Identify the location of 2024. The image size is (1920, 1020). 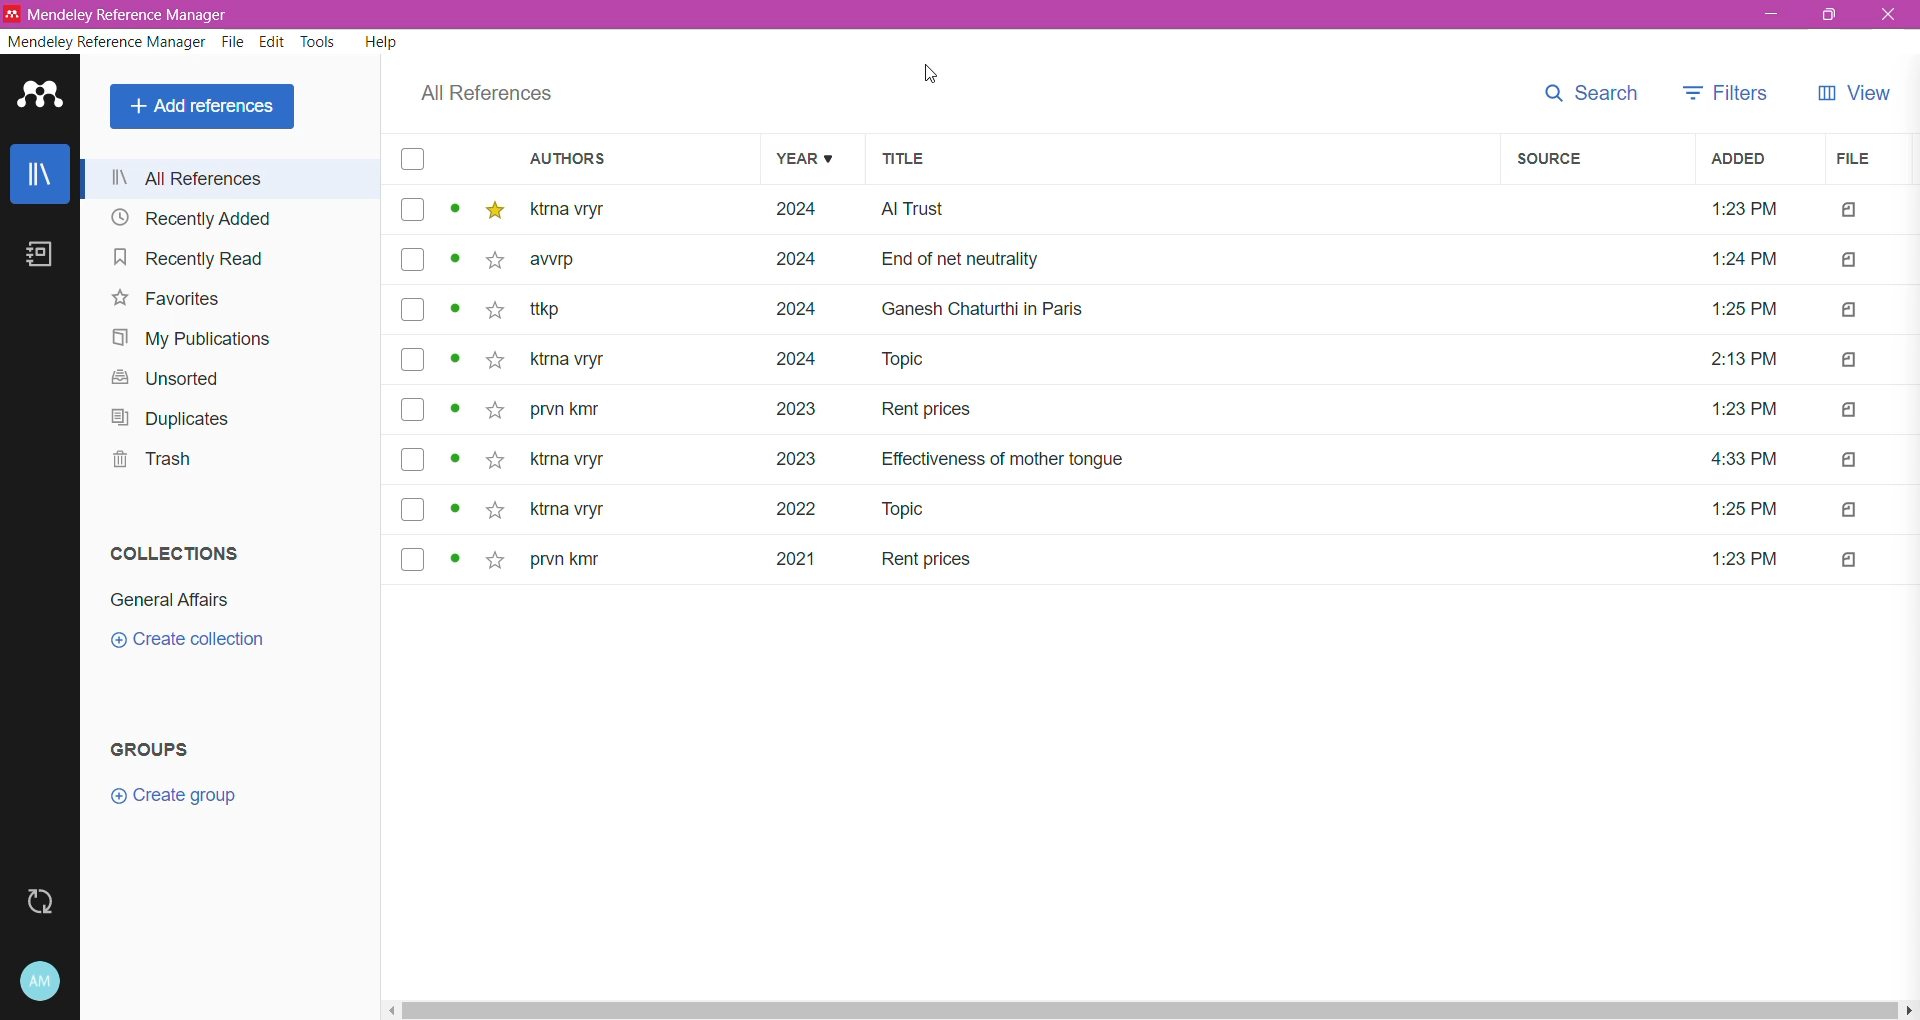
(796, 308).